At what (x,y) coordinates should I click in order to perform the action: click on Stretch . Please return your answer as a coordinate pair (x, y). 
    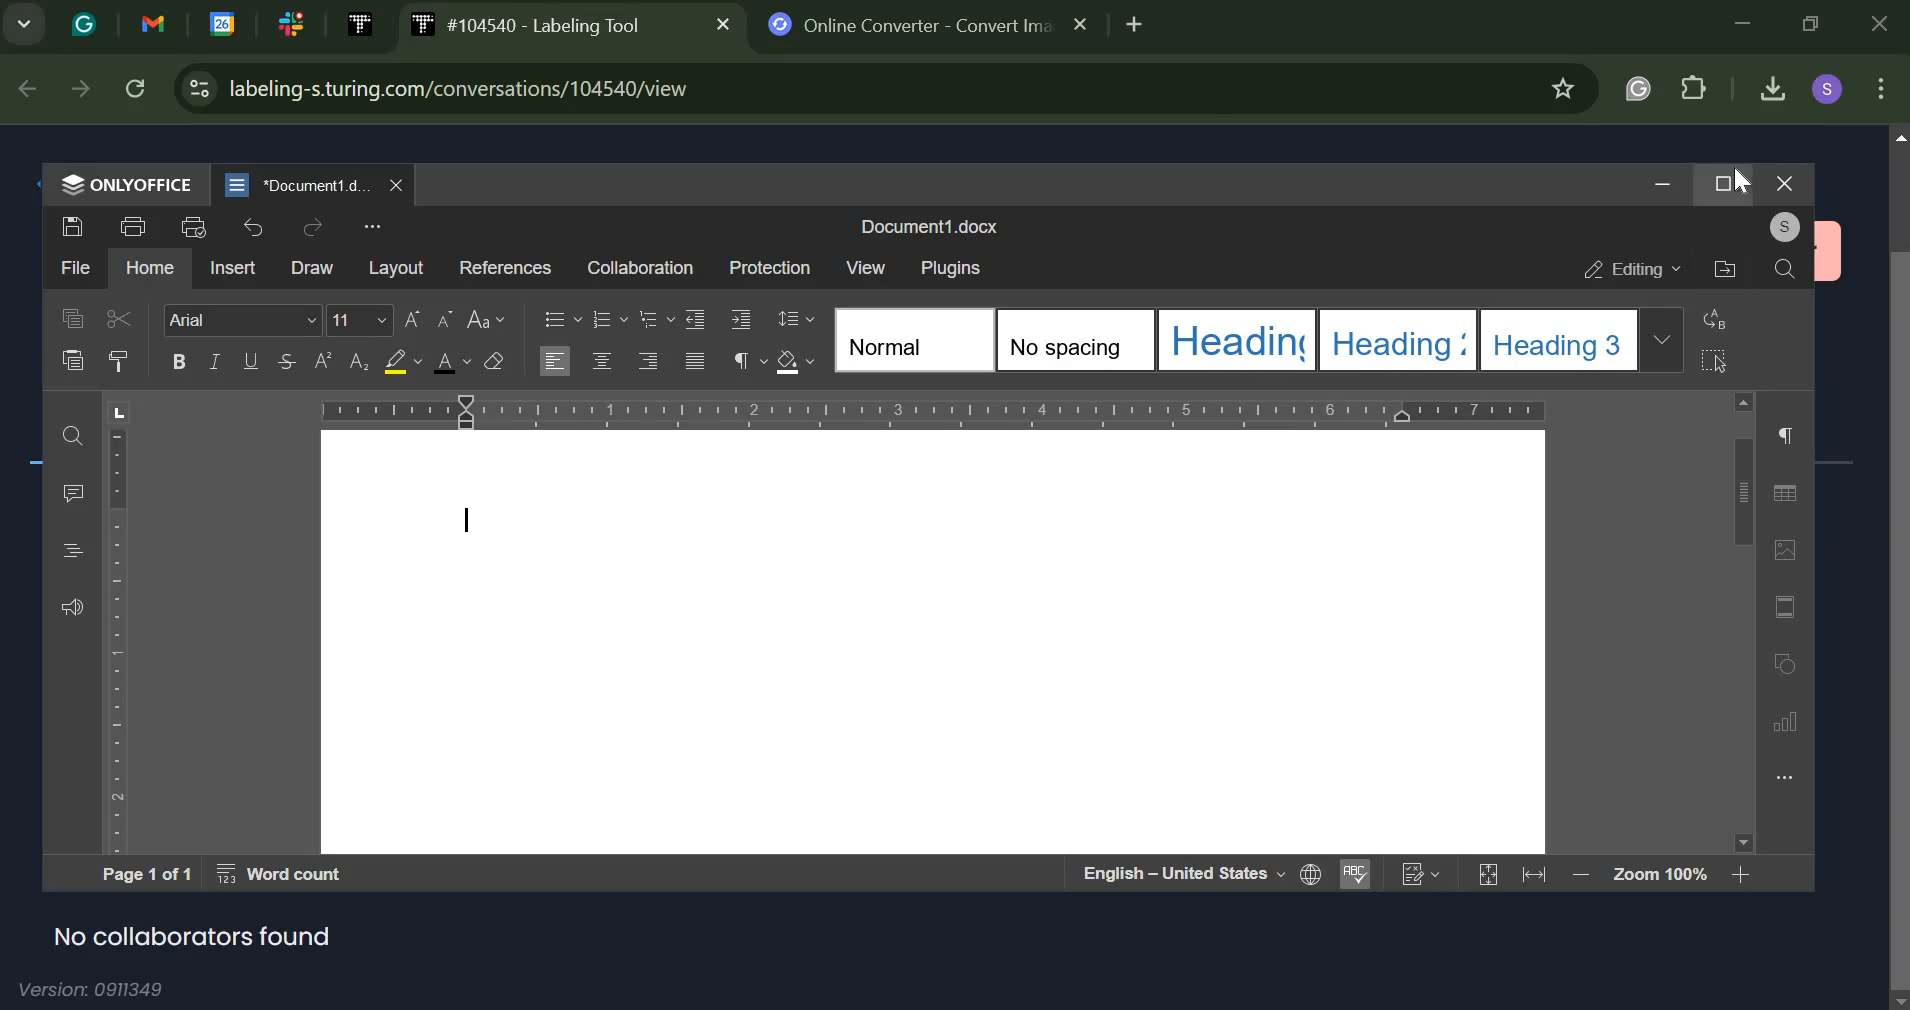
    Looking at the image, I should click on (1534, 875).